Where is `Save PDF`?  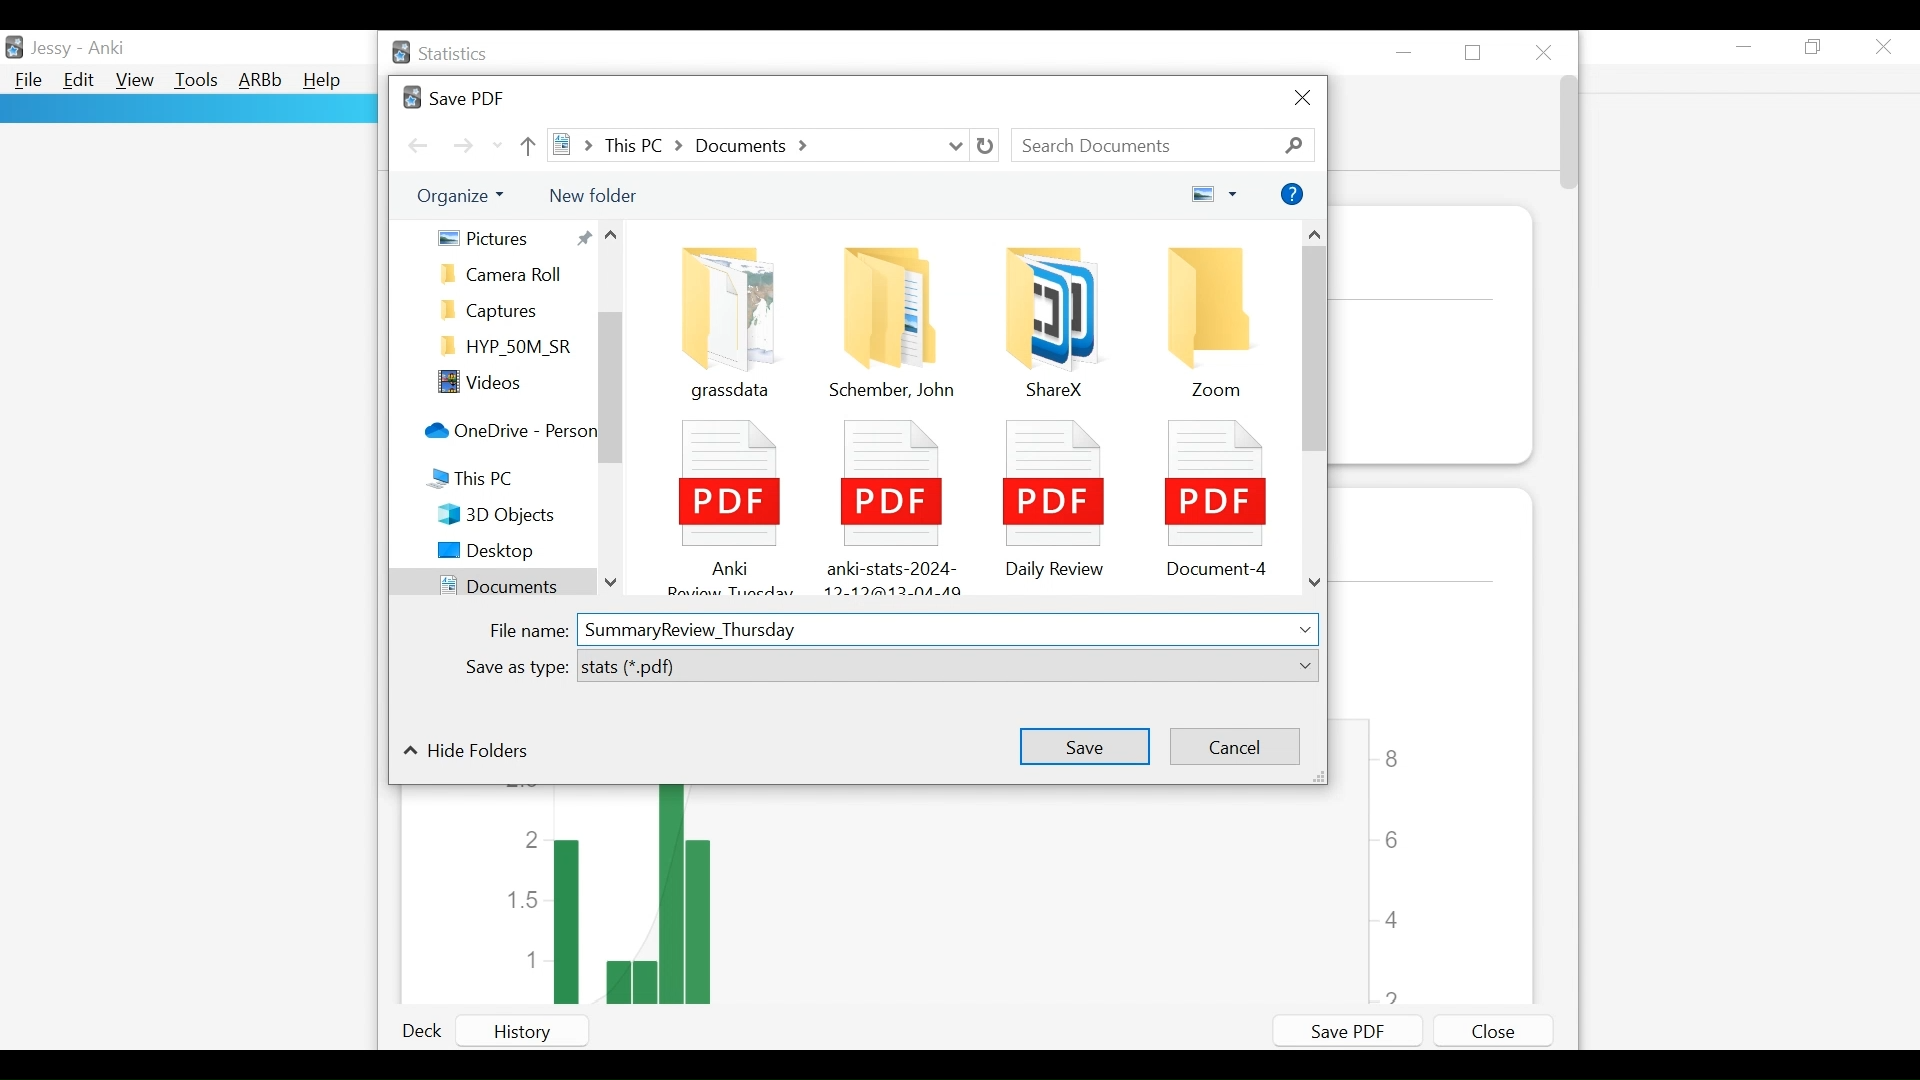
Save PDF is located at coordinates (452, 96).